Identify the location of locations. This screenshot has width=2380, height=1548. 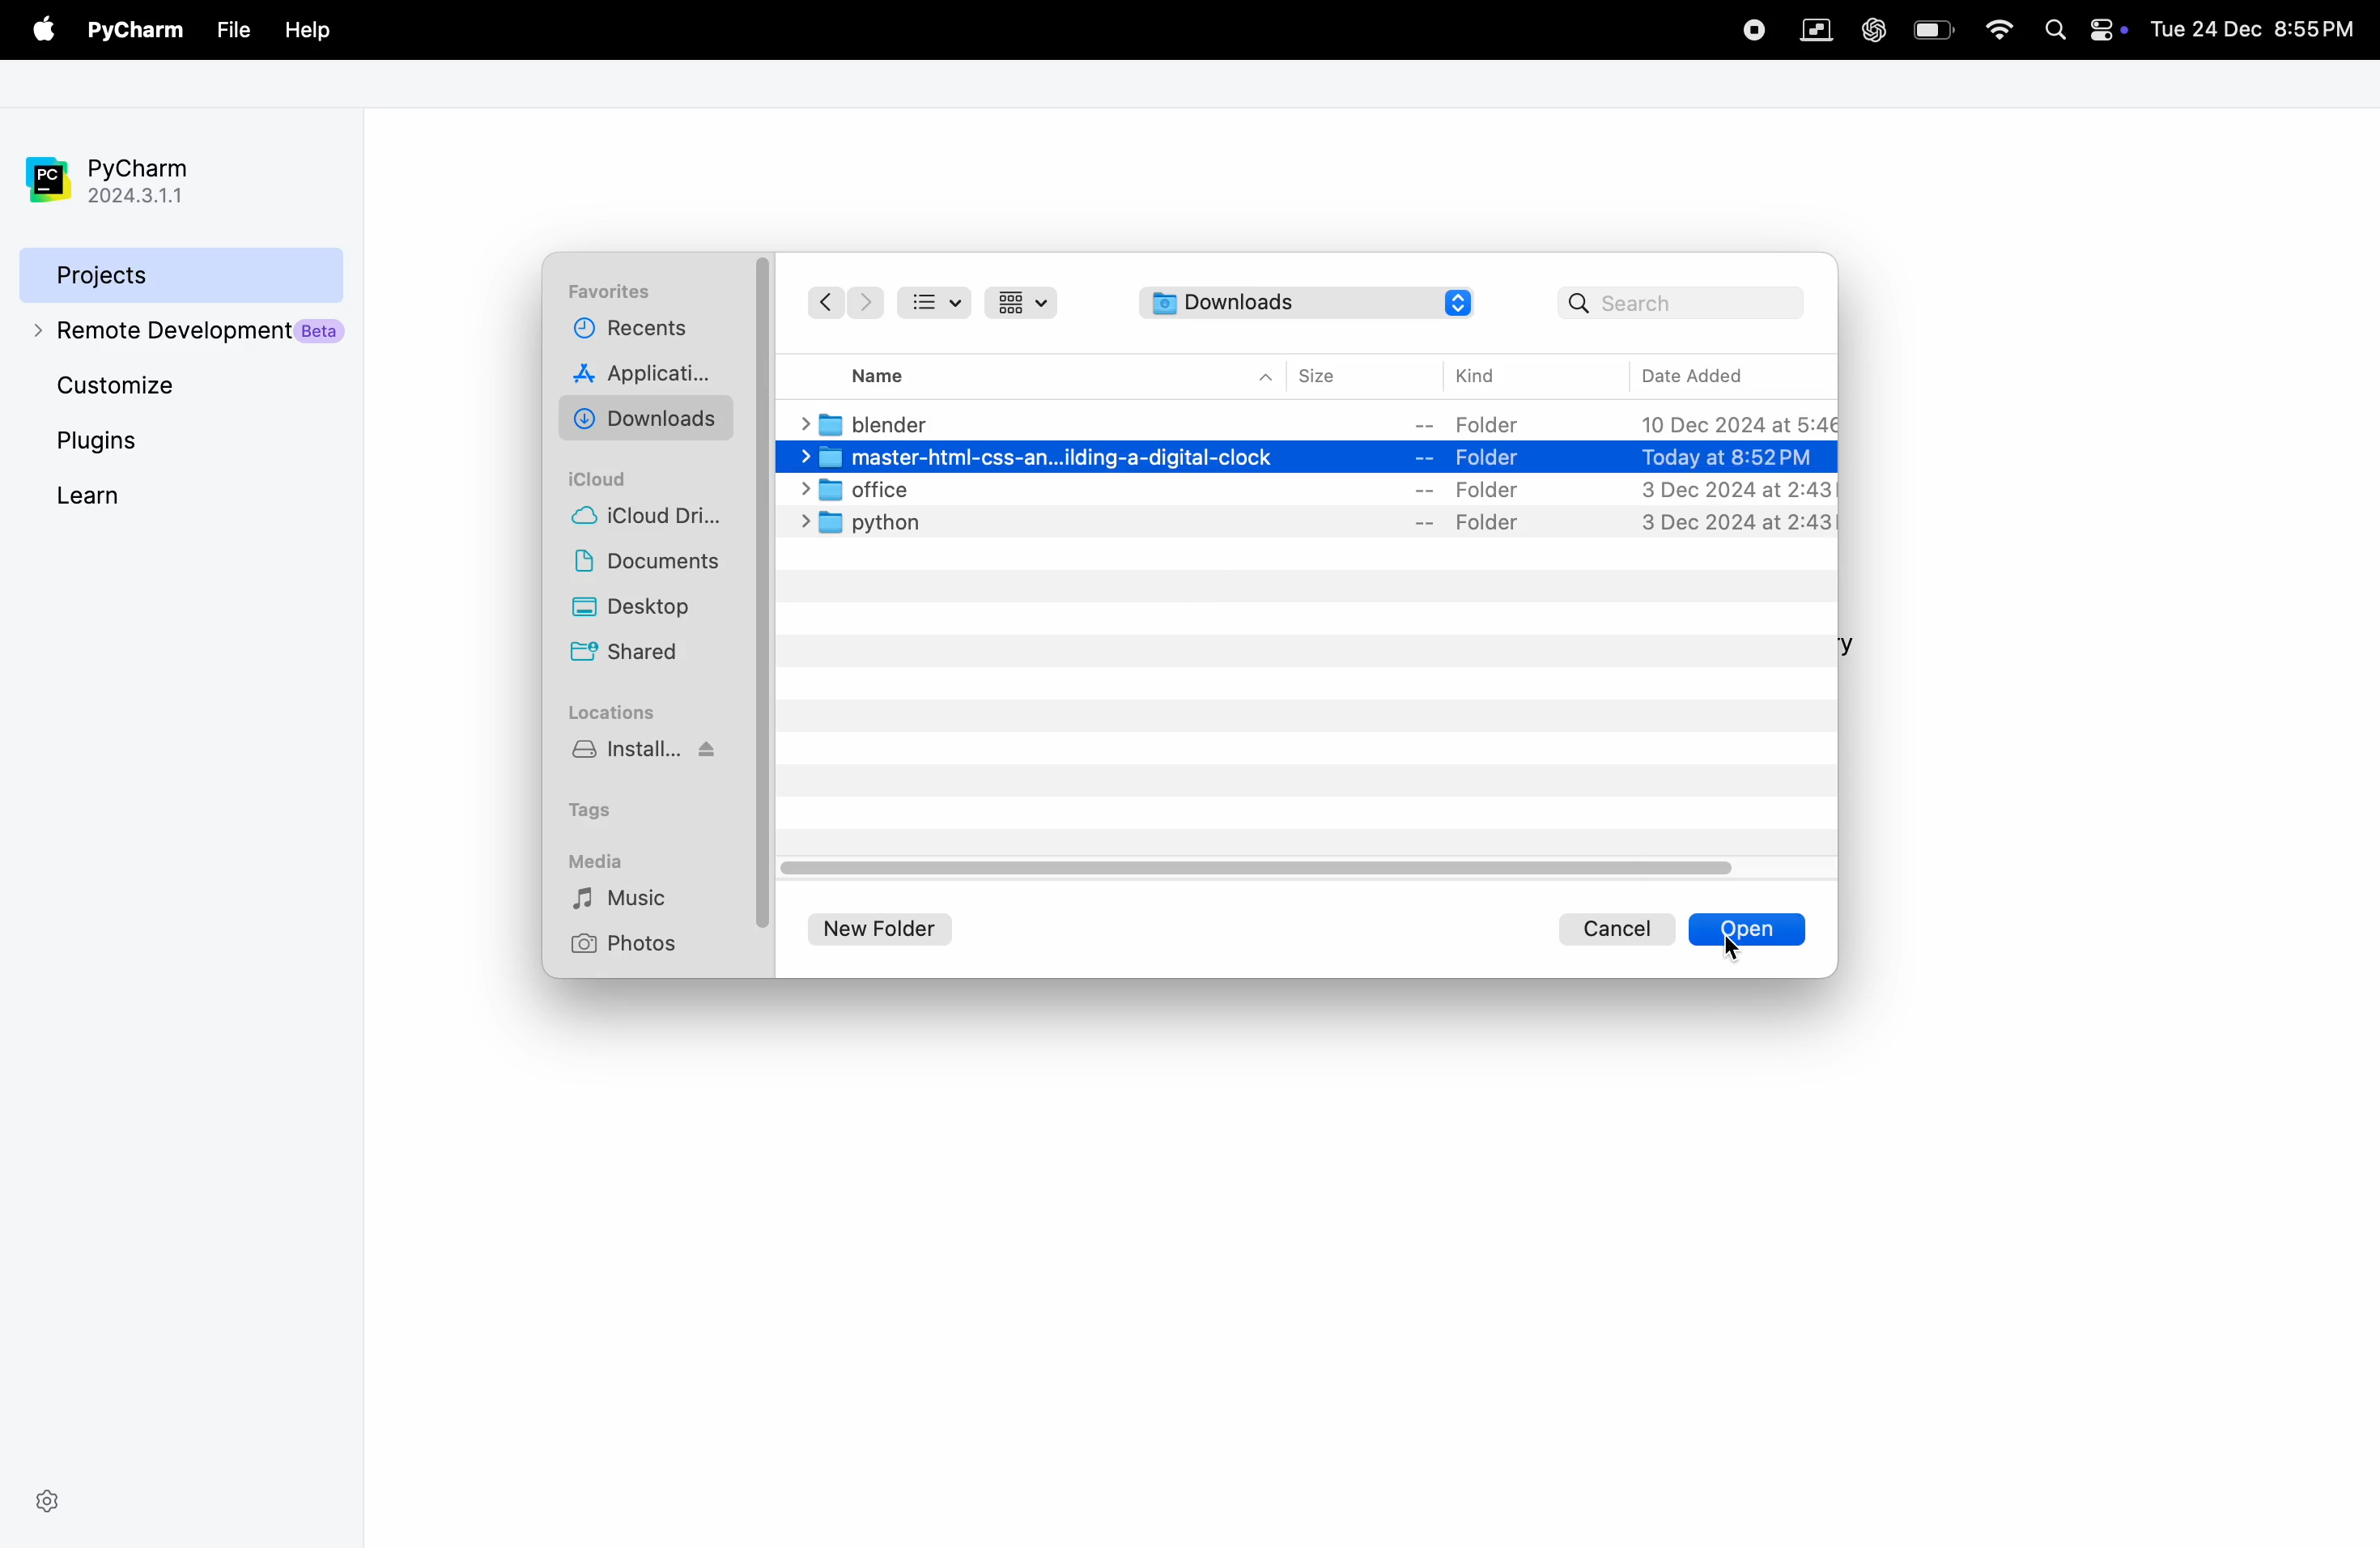
(615, 712).